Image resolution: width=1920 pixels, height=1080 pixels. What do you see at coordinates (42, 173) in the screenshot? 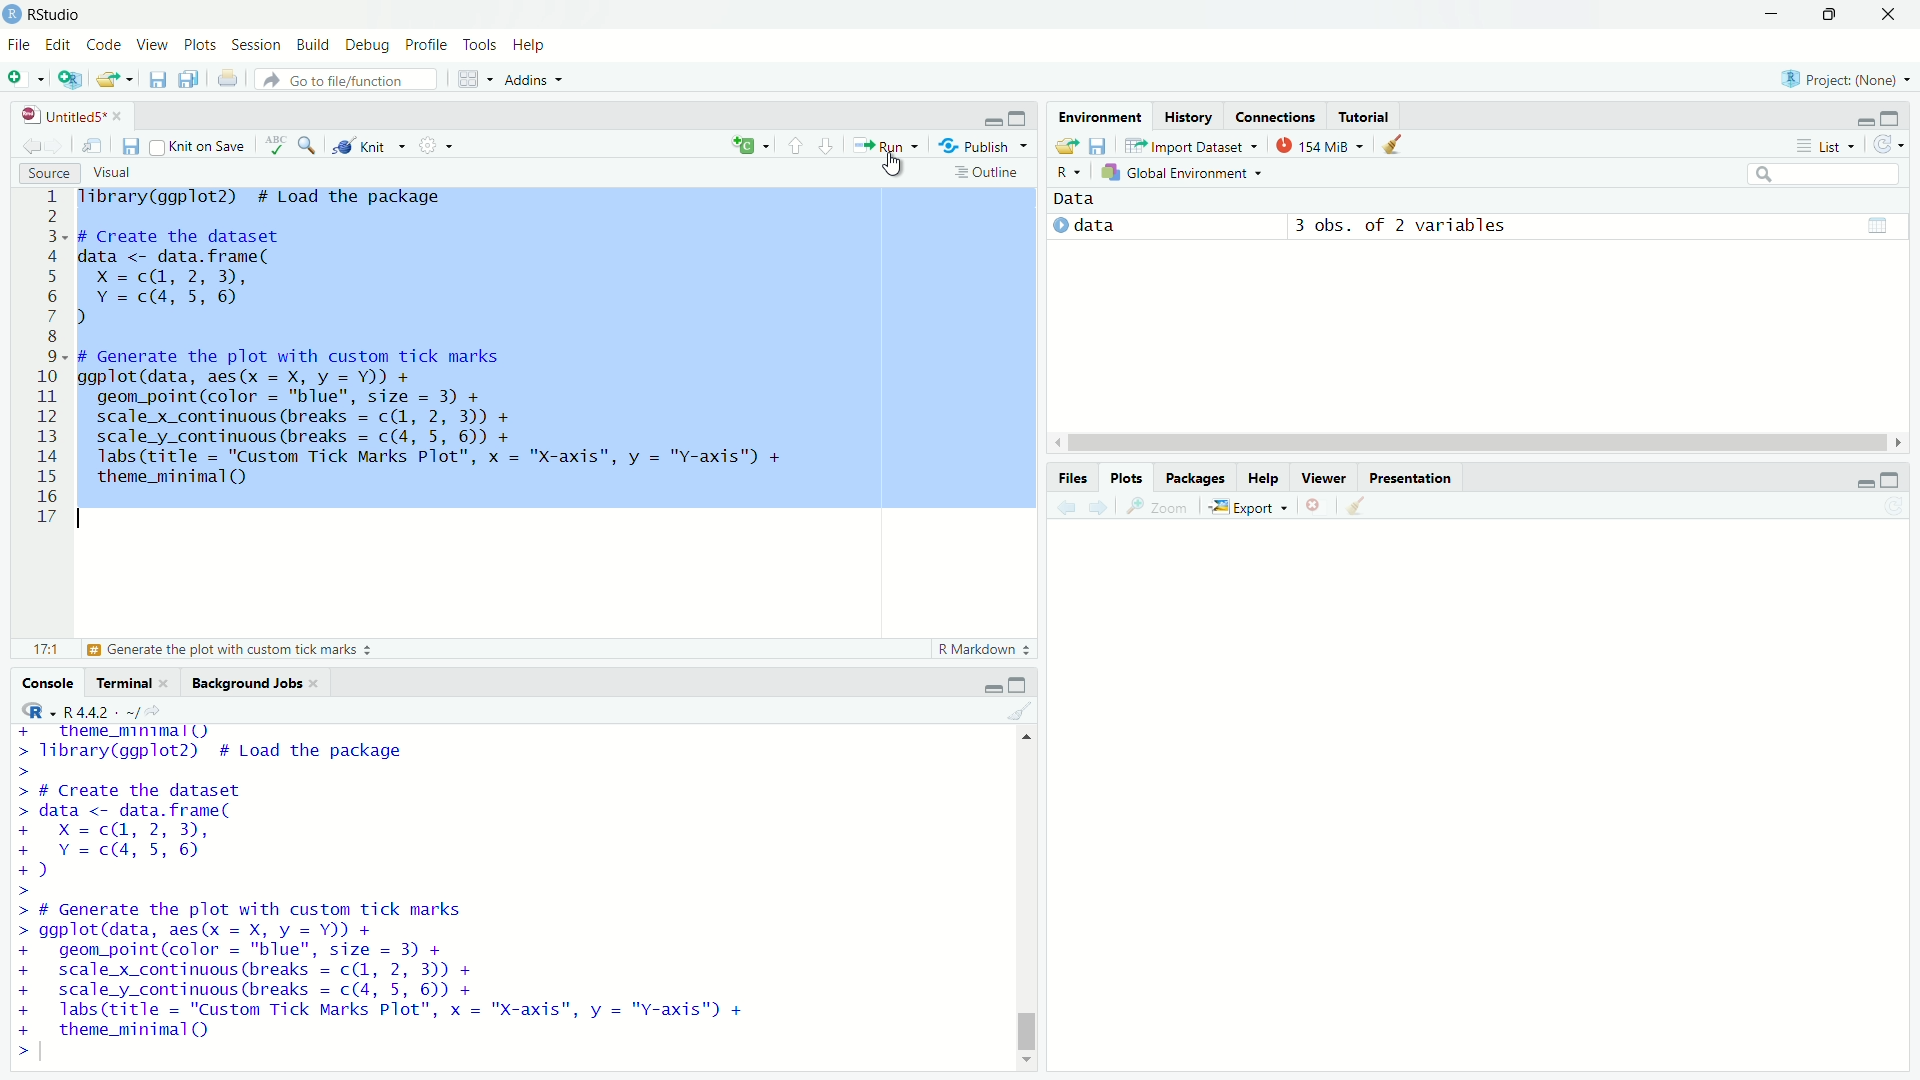
I see `source` at bounding box center [42, 173].